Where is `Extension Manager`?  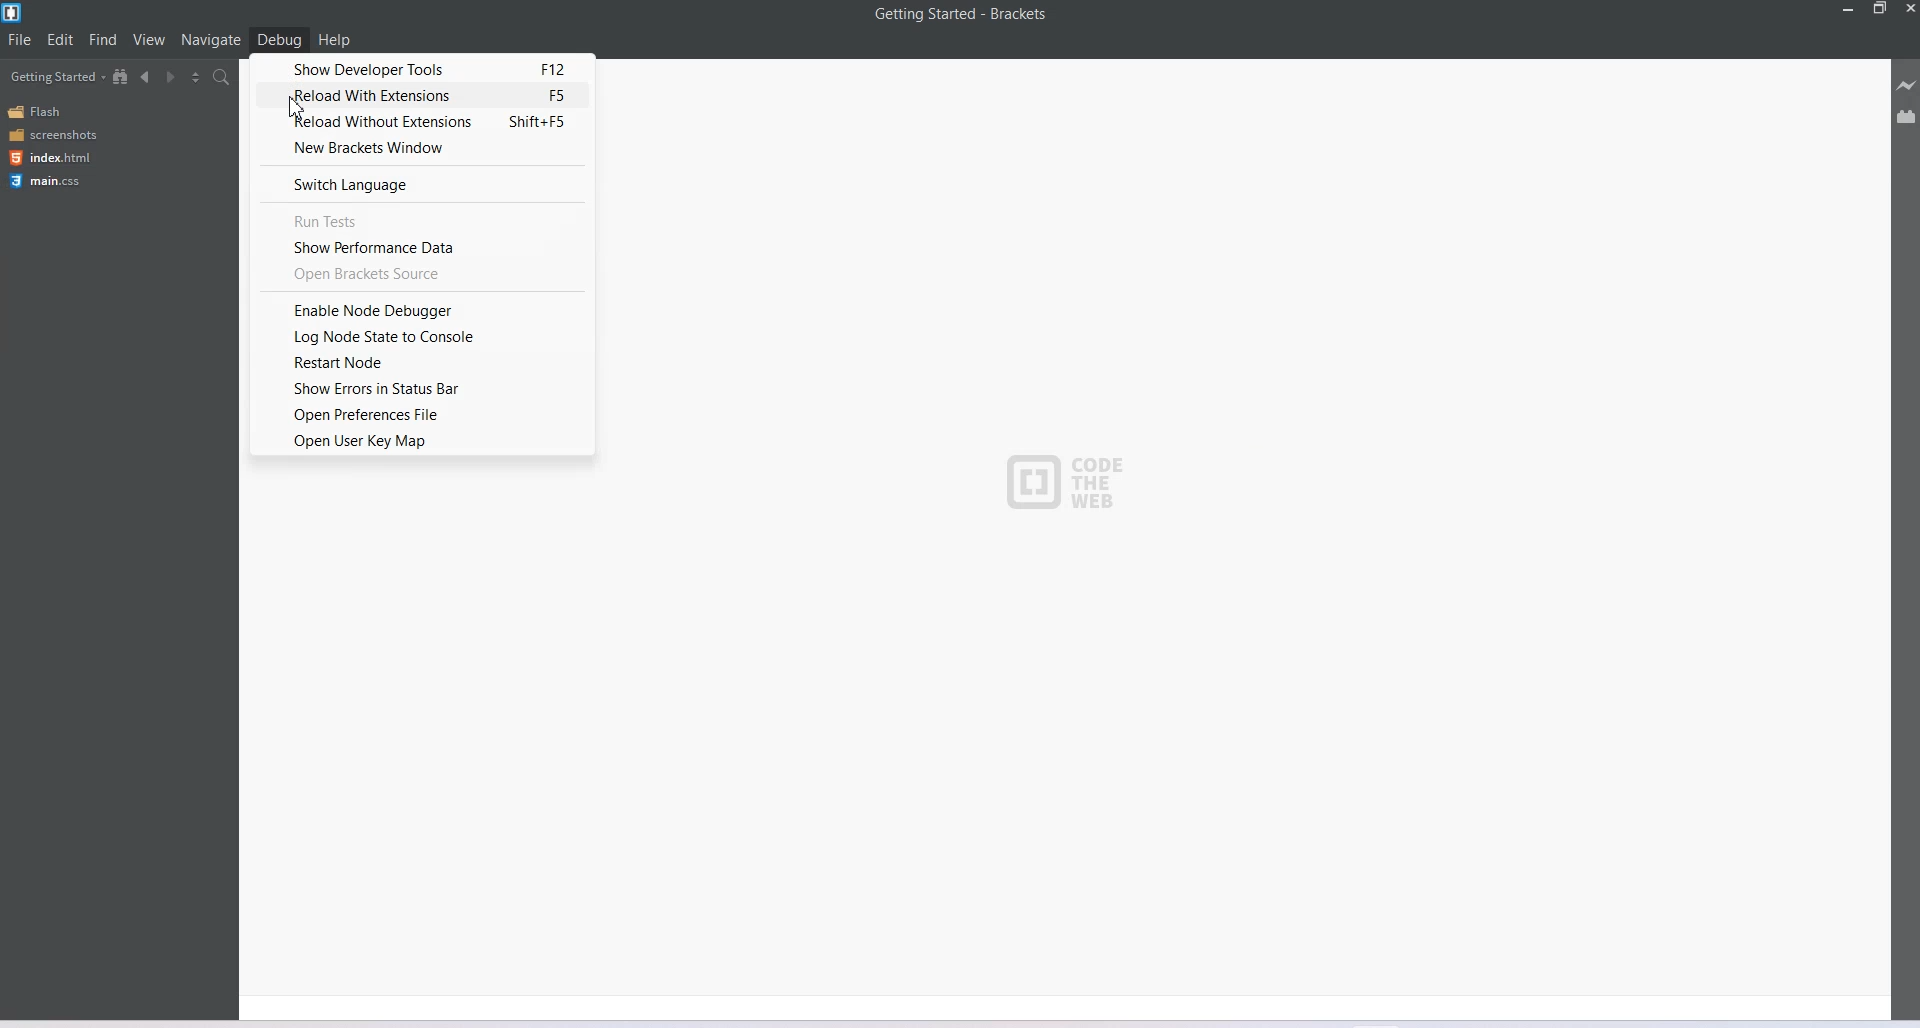 Extension Manager is located at coordinates (1907, 116).